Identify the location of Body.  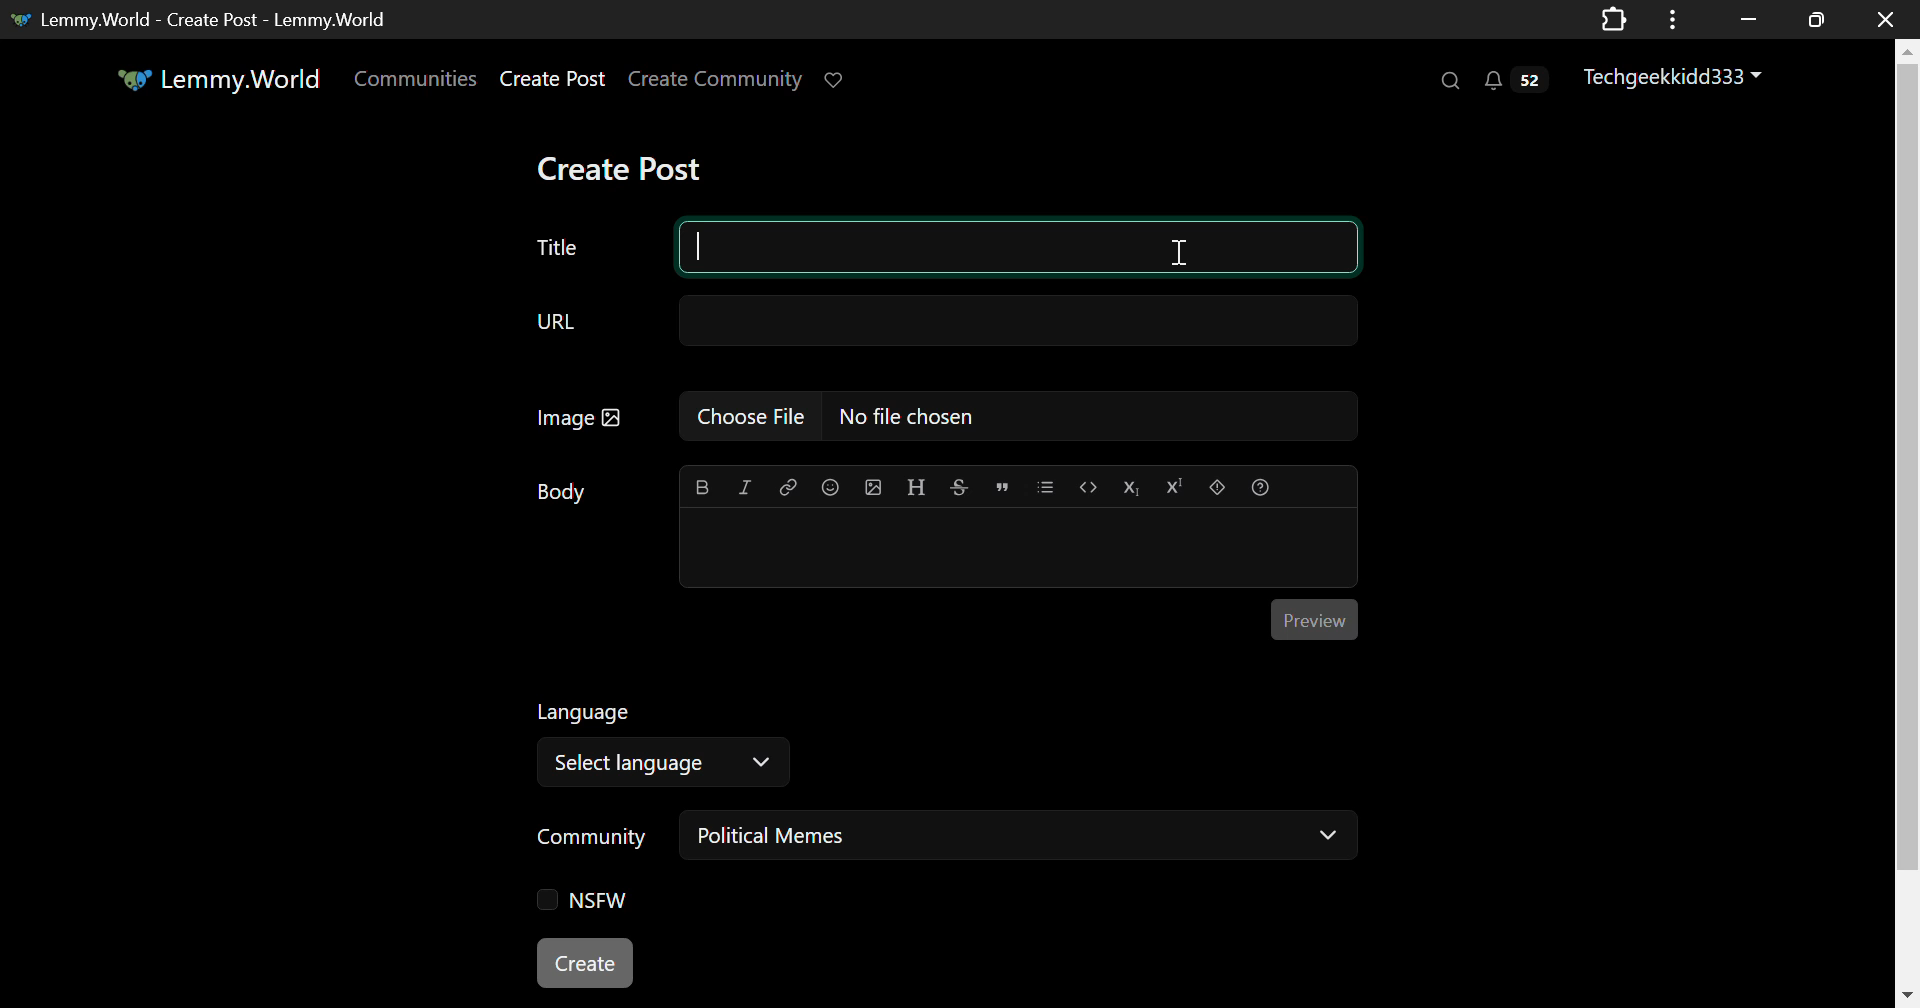
(560, 490).